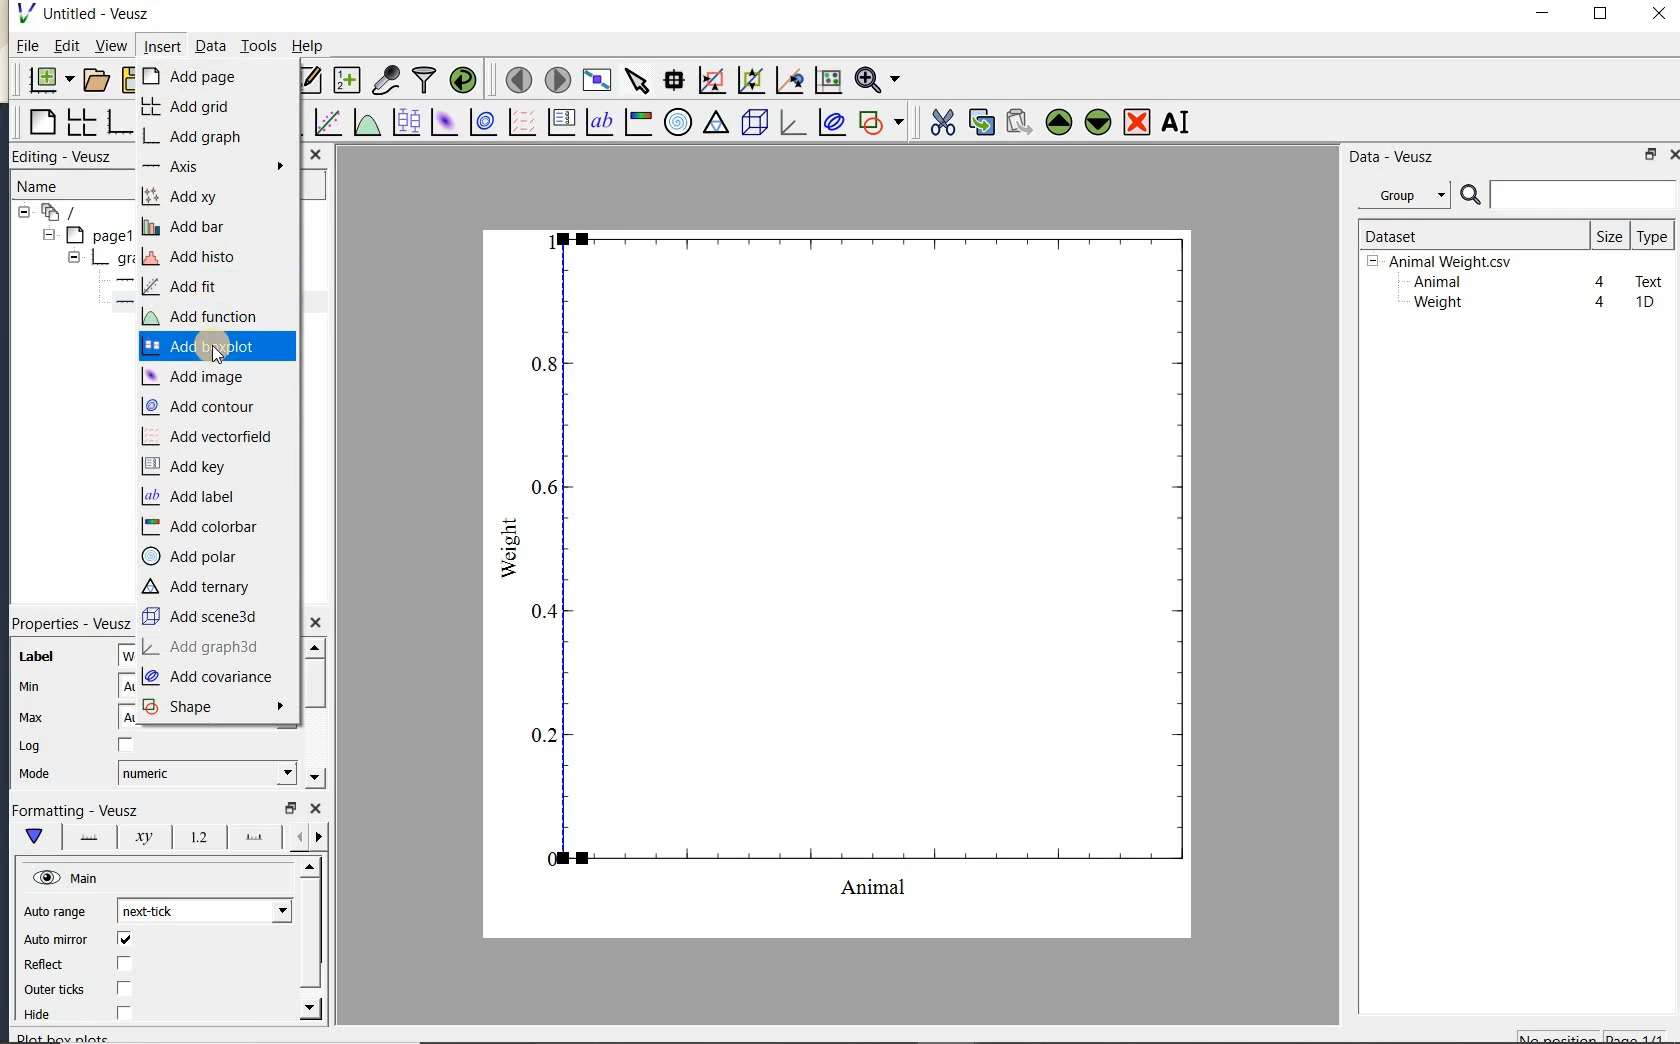  What do you see at coordinates (599, 124) in the screenshot?
I see `text label` at bounding box center [599, 124].